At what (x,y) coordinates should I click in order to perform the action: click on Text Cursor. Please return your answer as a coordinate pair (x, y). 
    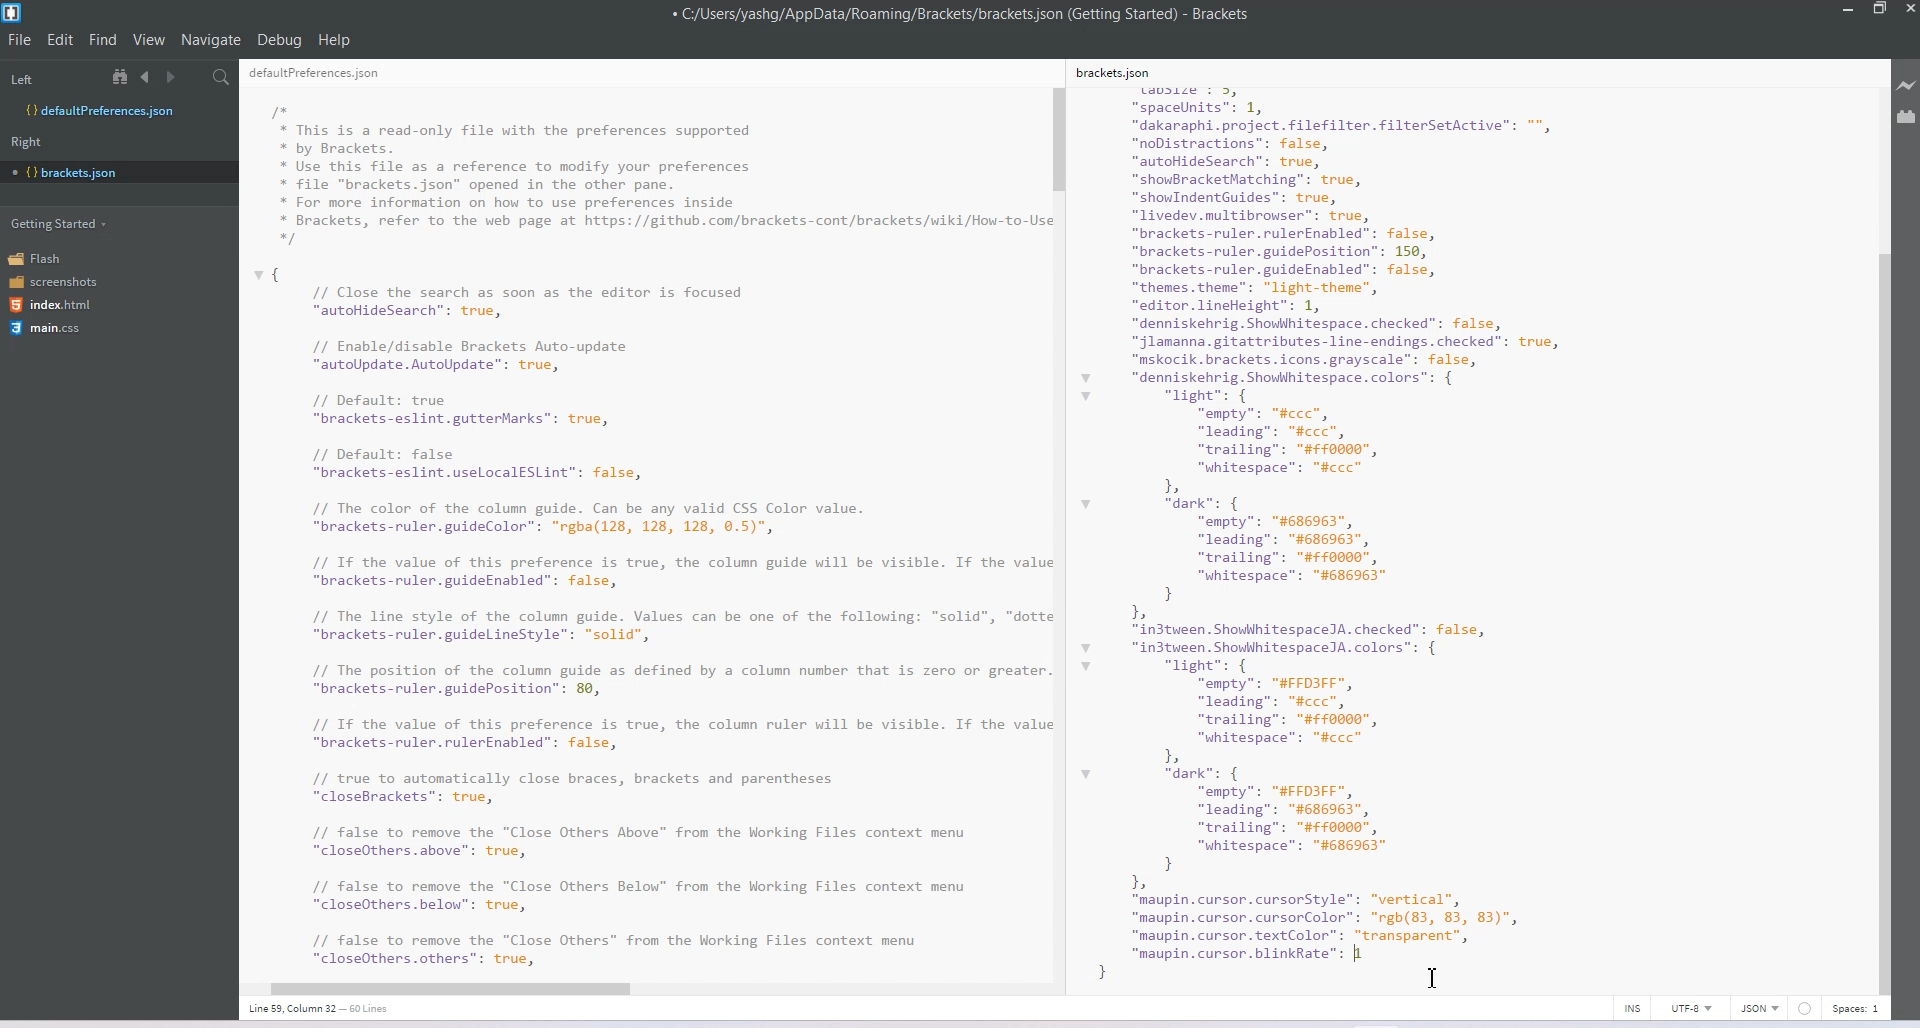
    Looking at the image, I should click on (1434, 976).